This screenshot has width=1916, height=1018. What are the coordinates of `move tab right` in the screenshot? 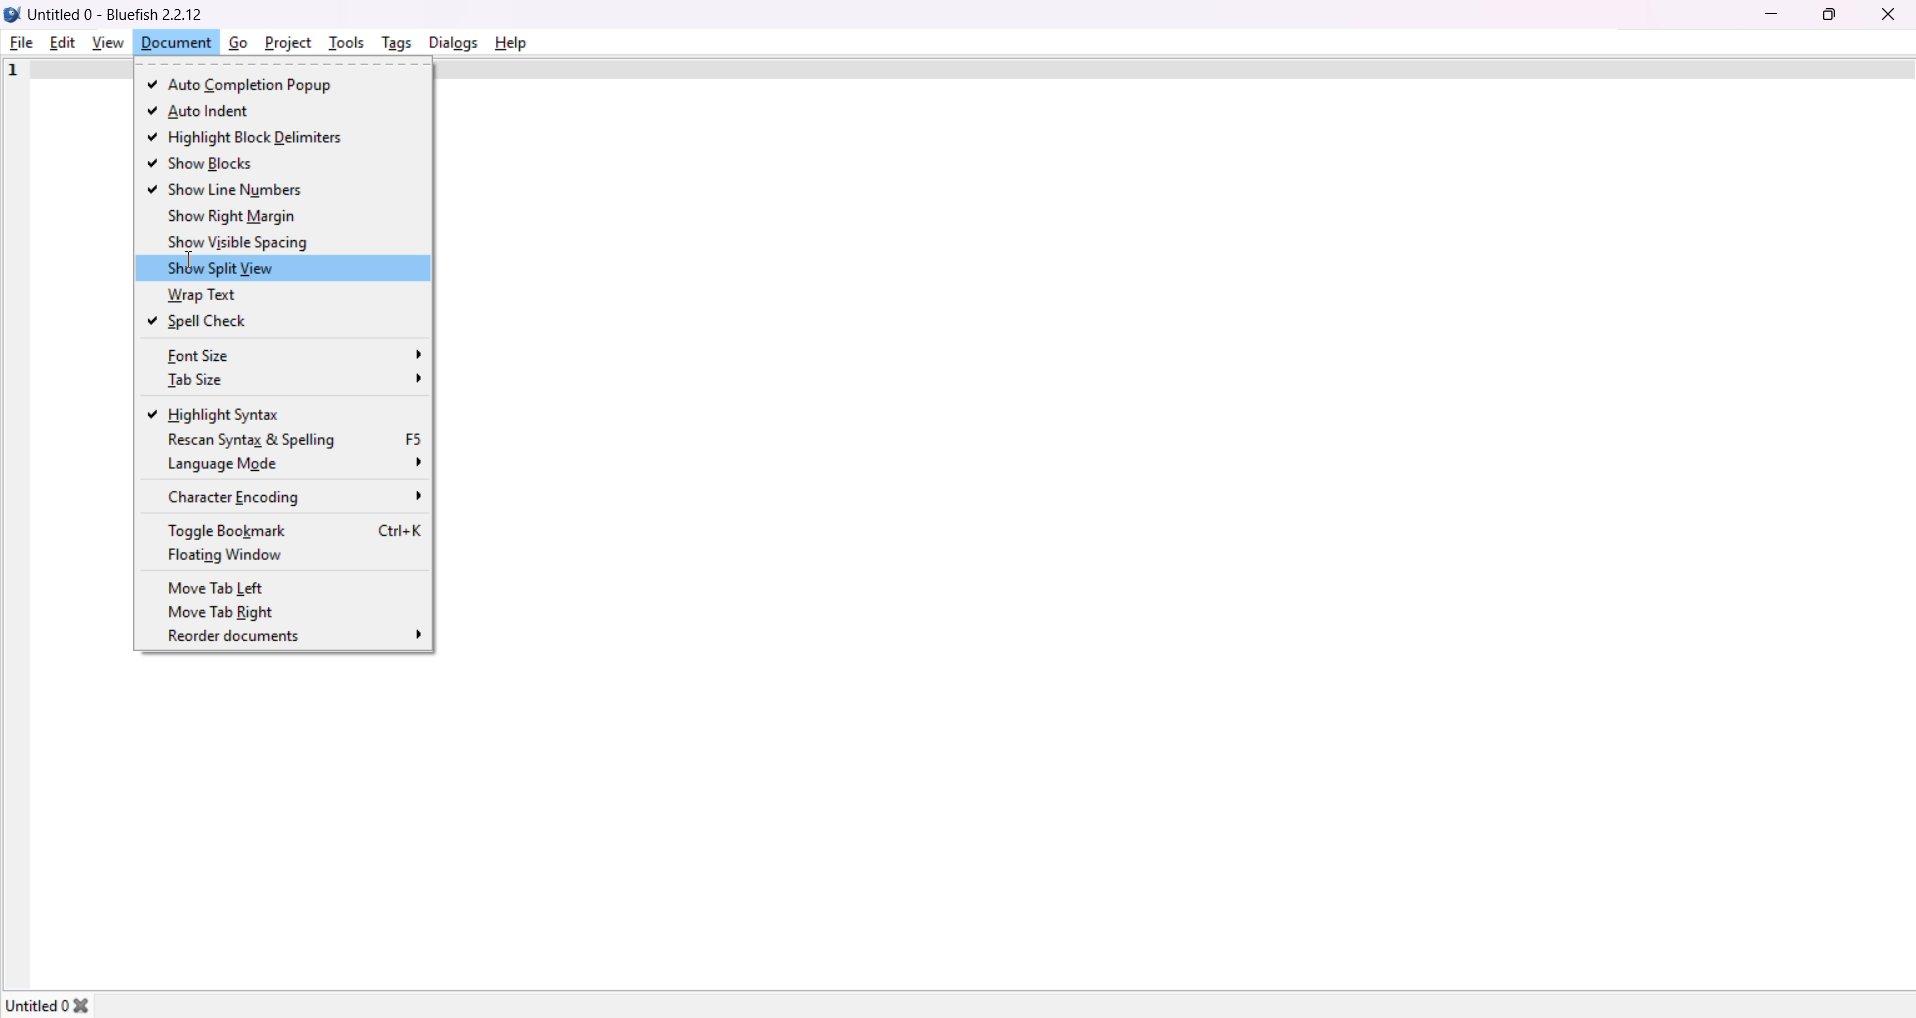 It's located at (229, 613).